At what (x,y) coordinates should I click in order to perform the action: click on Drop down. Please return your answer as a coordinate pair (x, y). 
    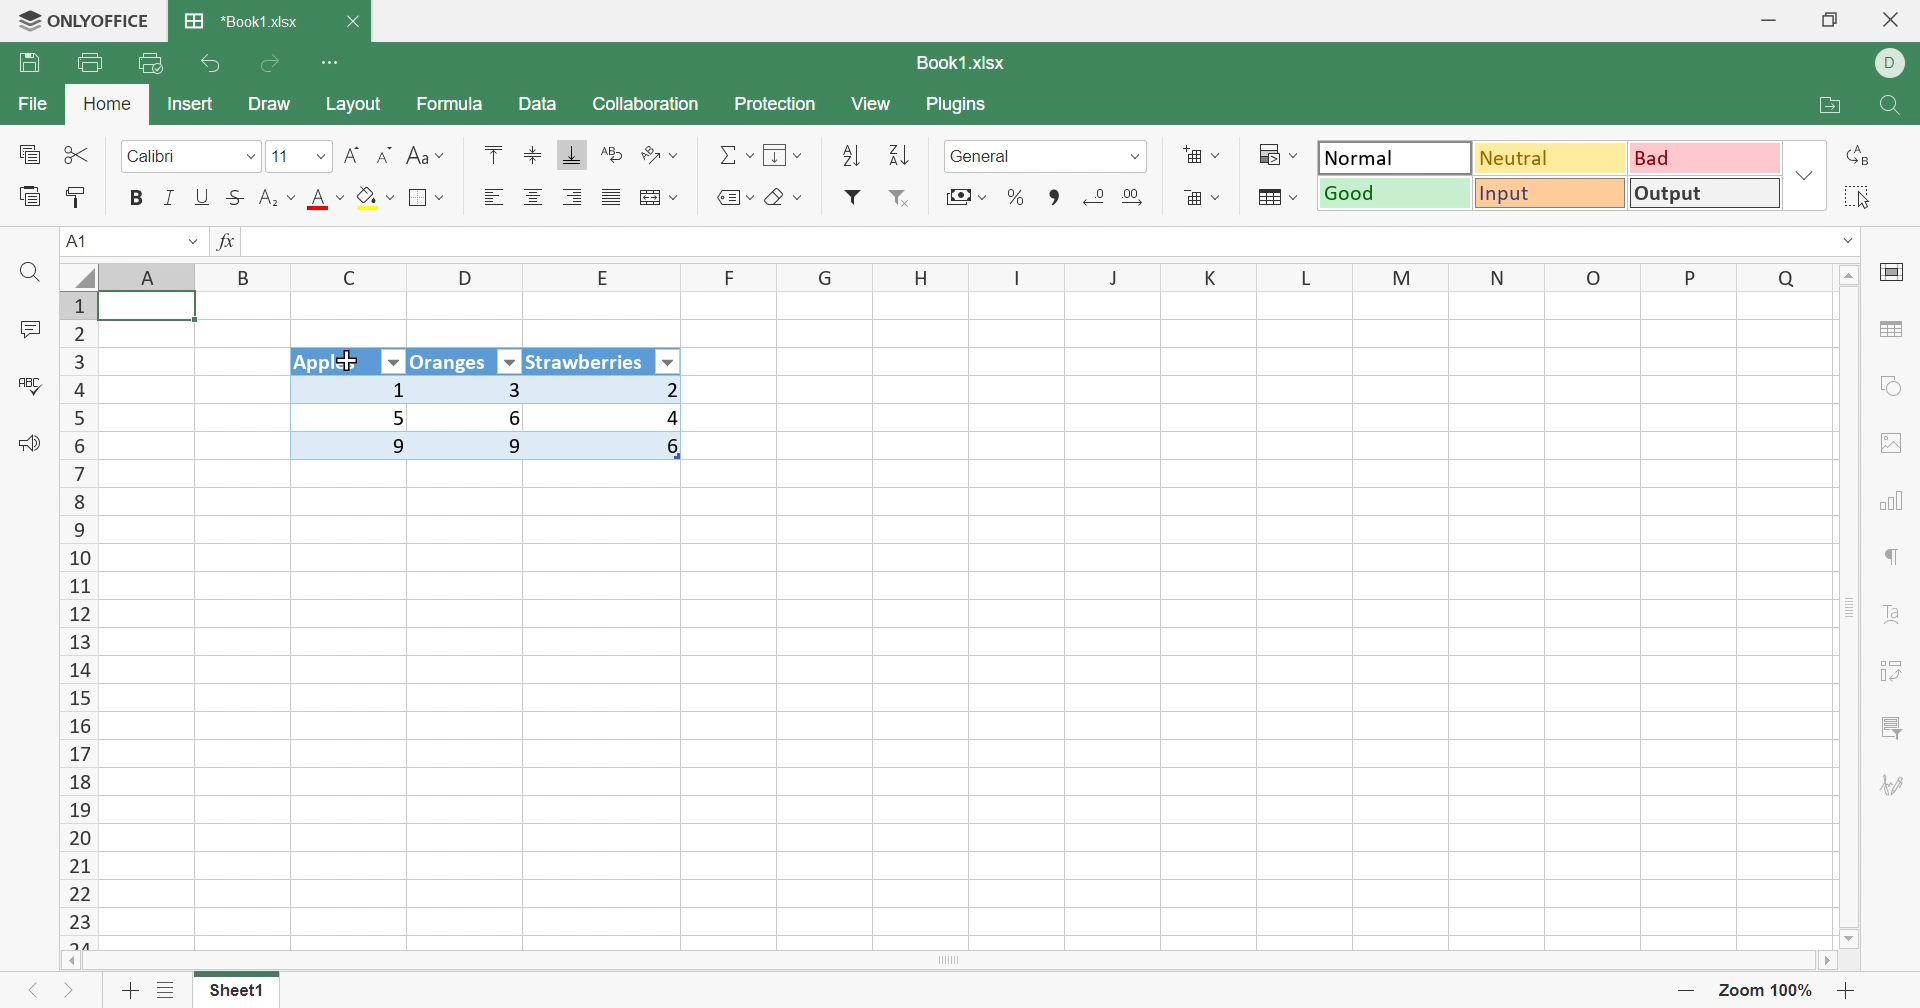
    Looking at the image, I should click on (1136, 156).